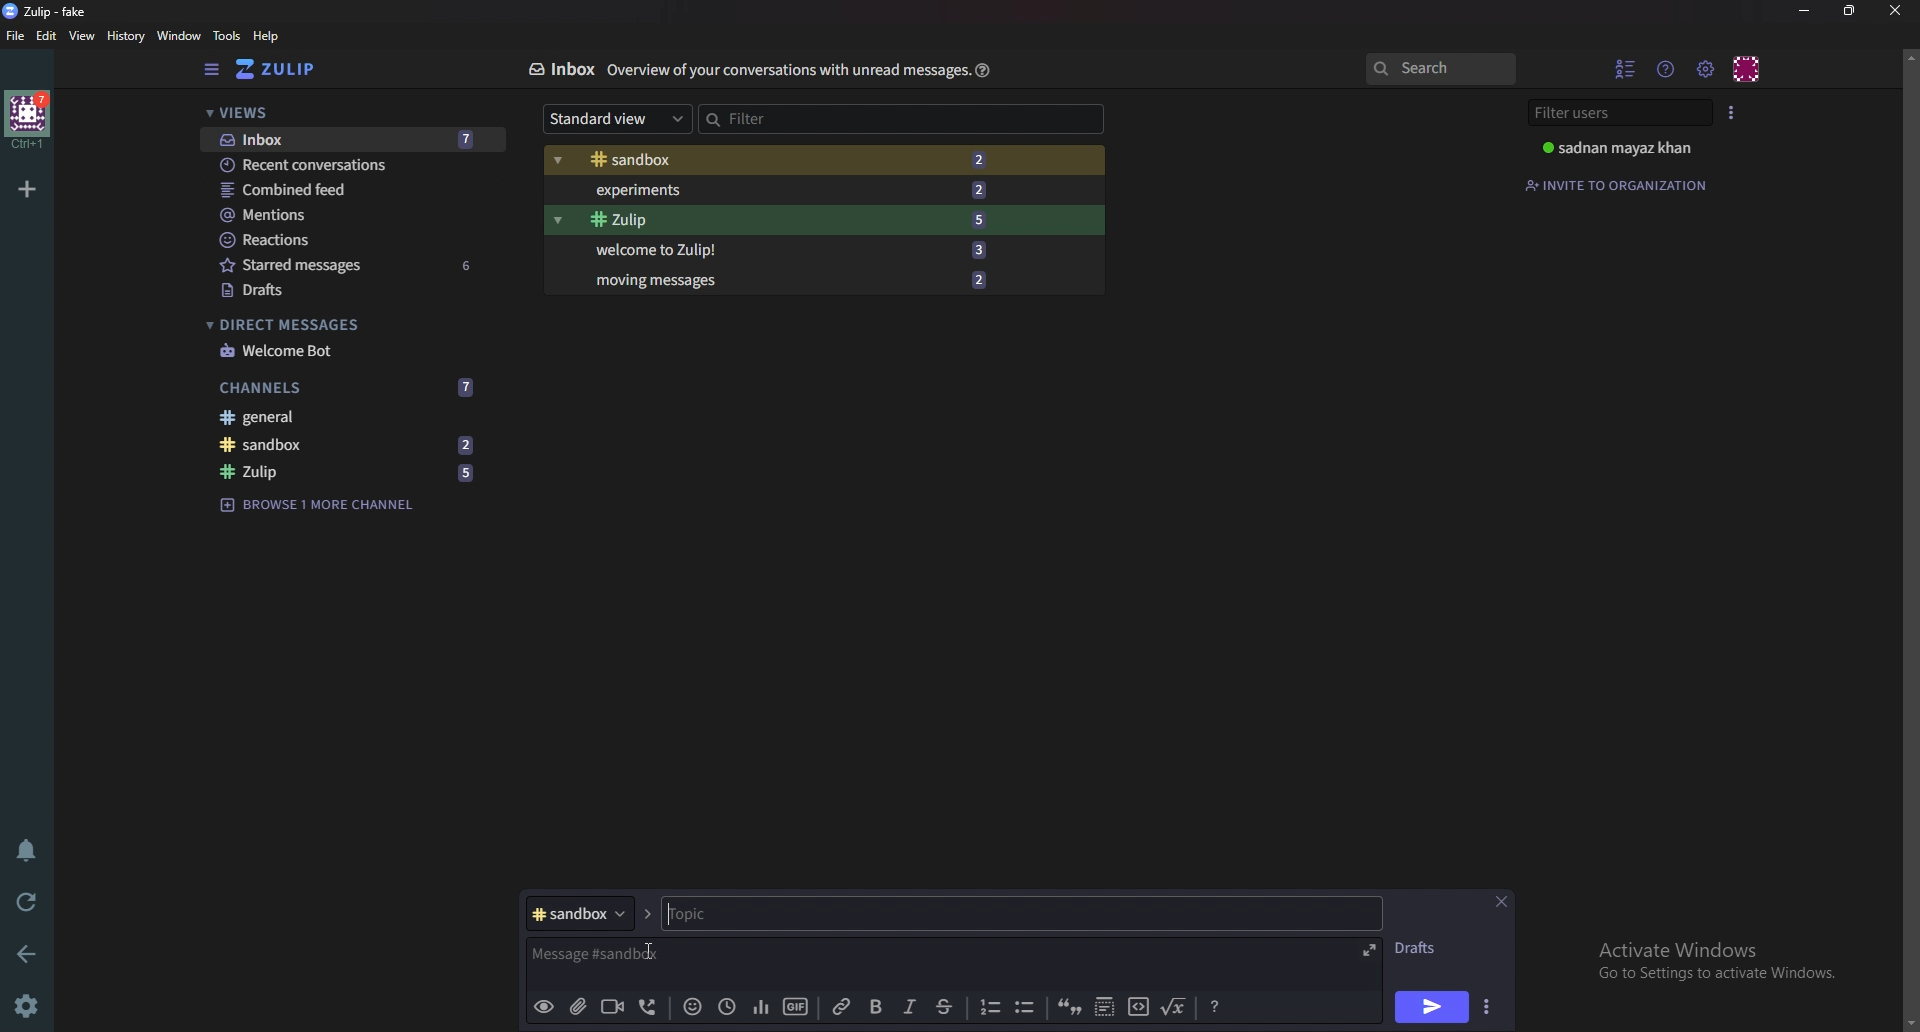 Image resolution: width=1920 pixels, height=1032 pixels. What do you see at coordinates (55, 11) in the screenshot?
I see `title` at bounding box center [55, 11].